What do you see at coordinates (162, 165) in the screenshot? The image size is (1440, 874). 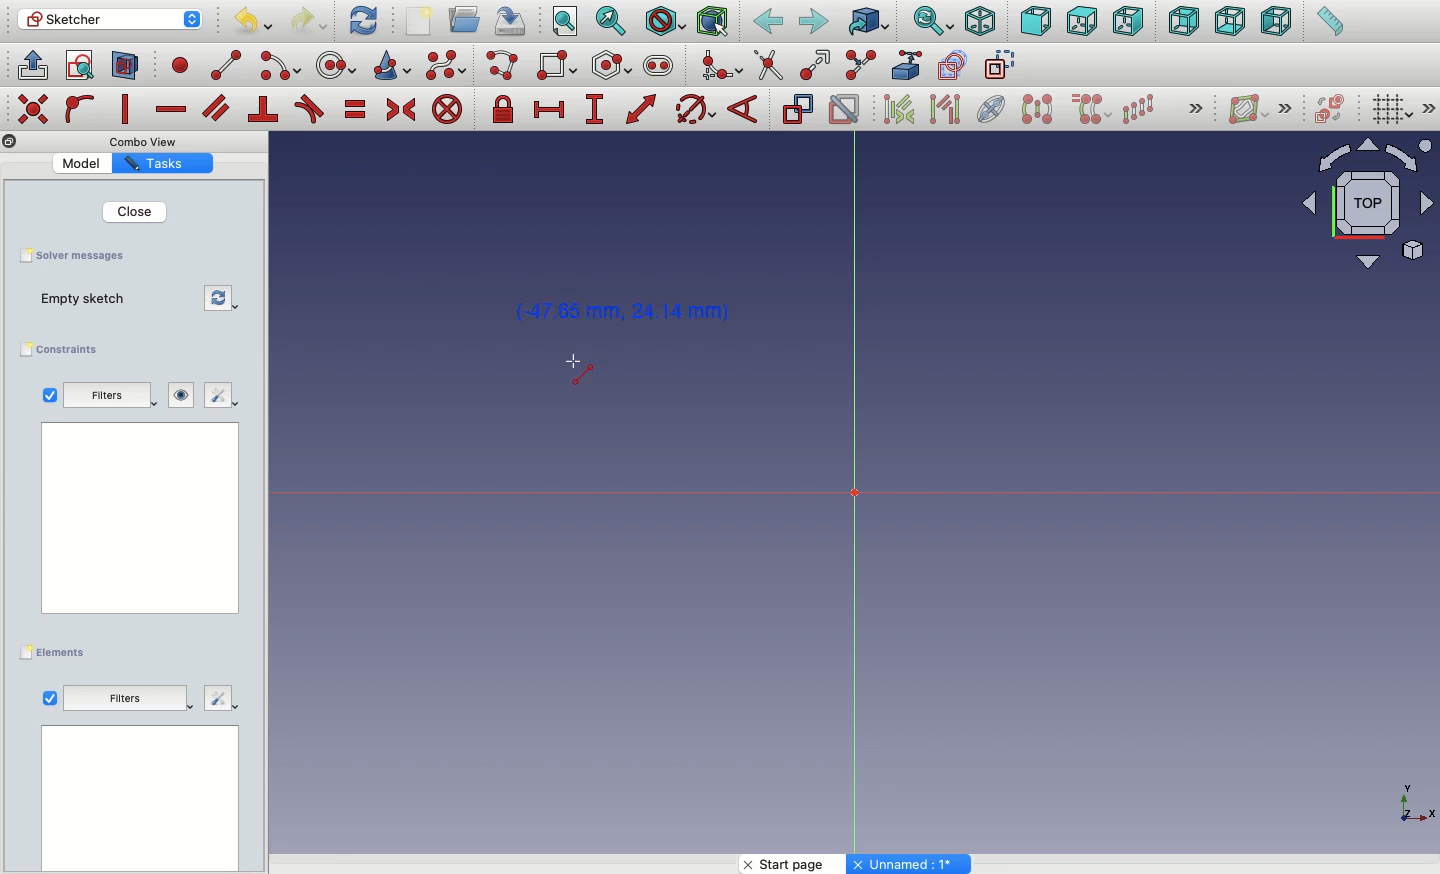 I see `Property ` at bounding box center [162, 165].